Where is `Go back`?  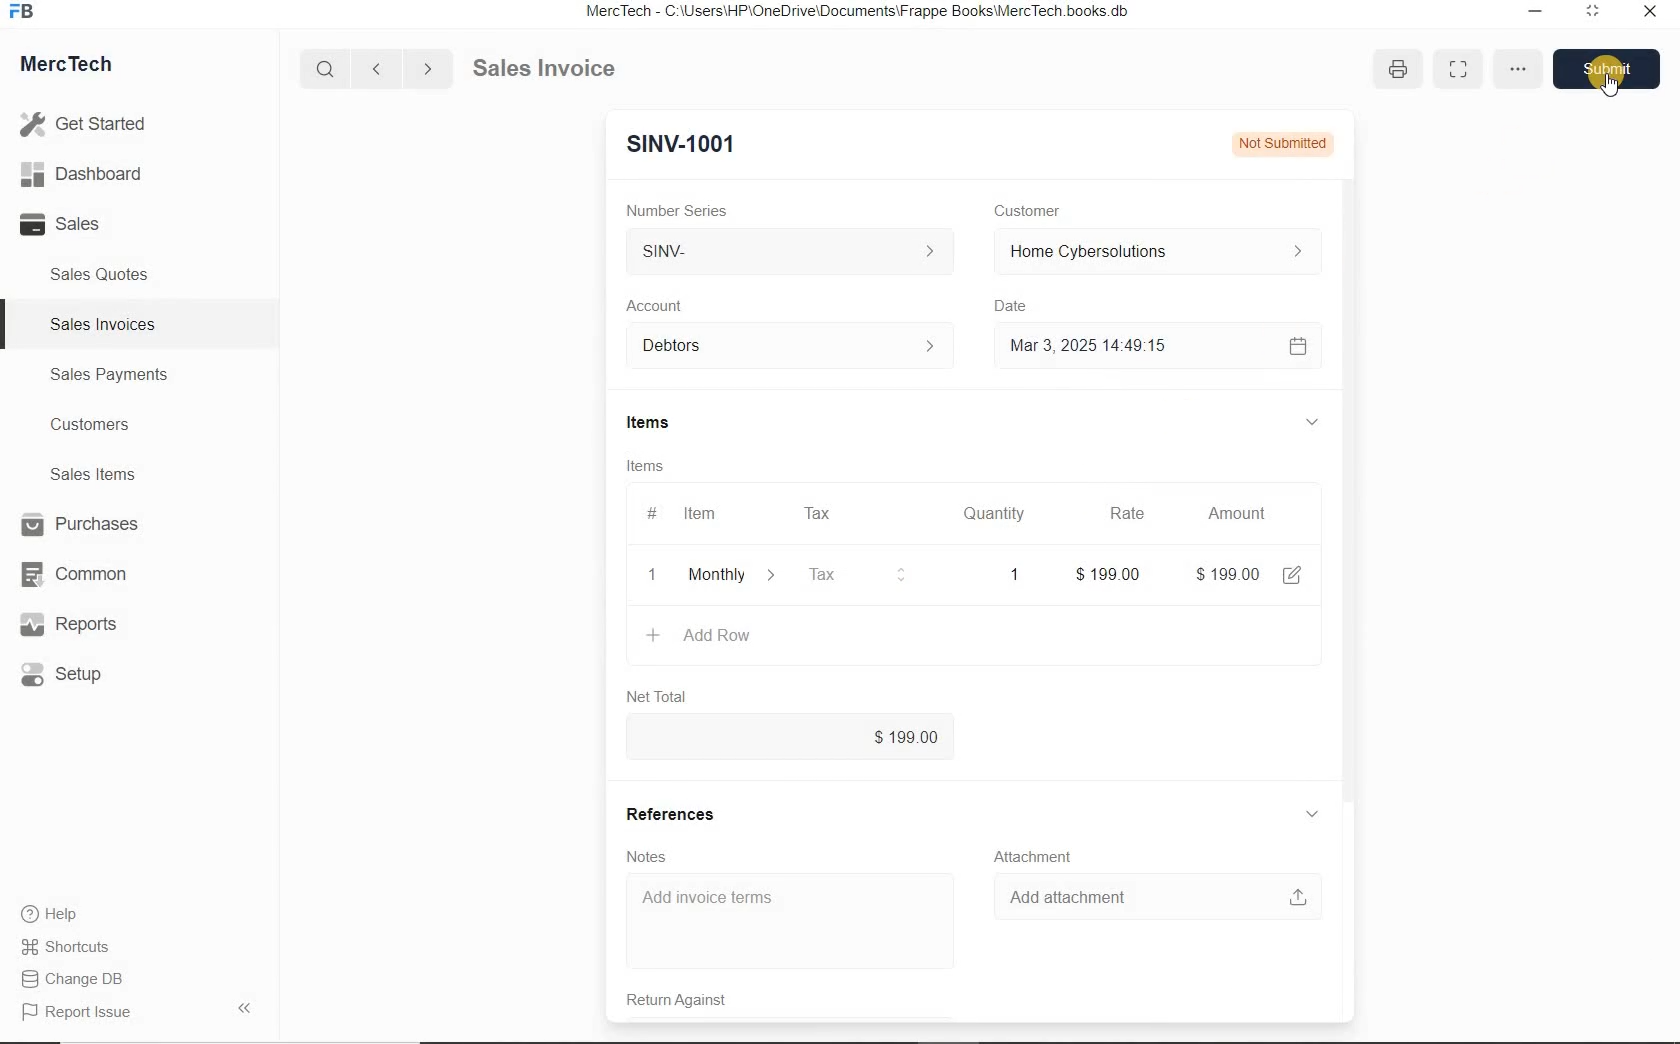
Go back is located at coordinates (379, 69).